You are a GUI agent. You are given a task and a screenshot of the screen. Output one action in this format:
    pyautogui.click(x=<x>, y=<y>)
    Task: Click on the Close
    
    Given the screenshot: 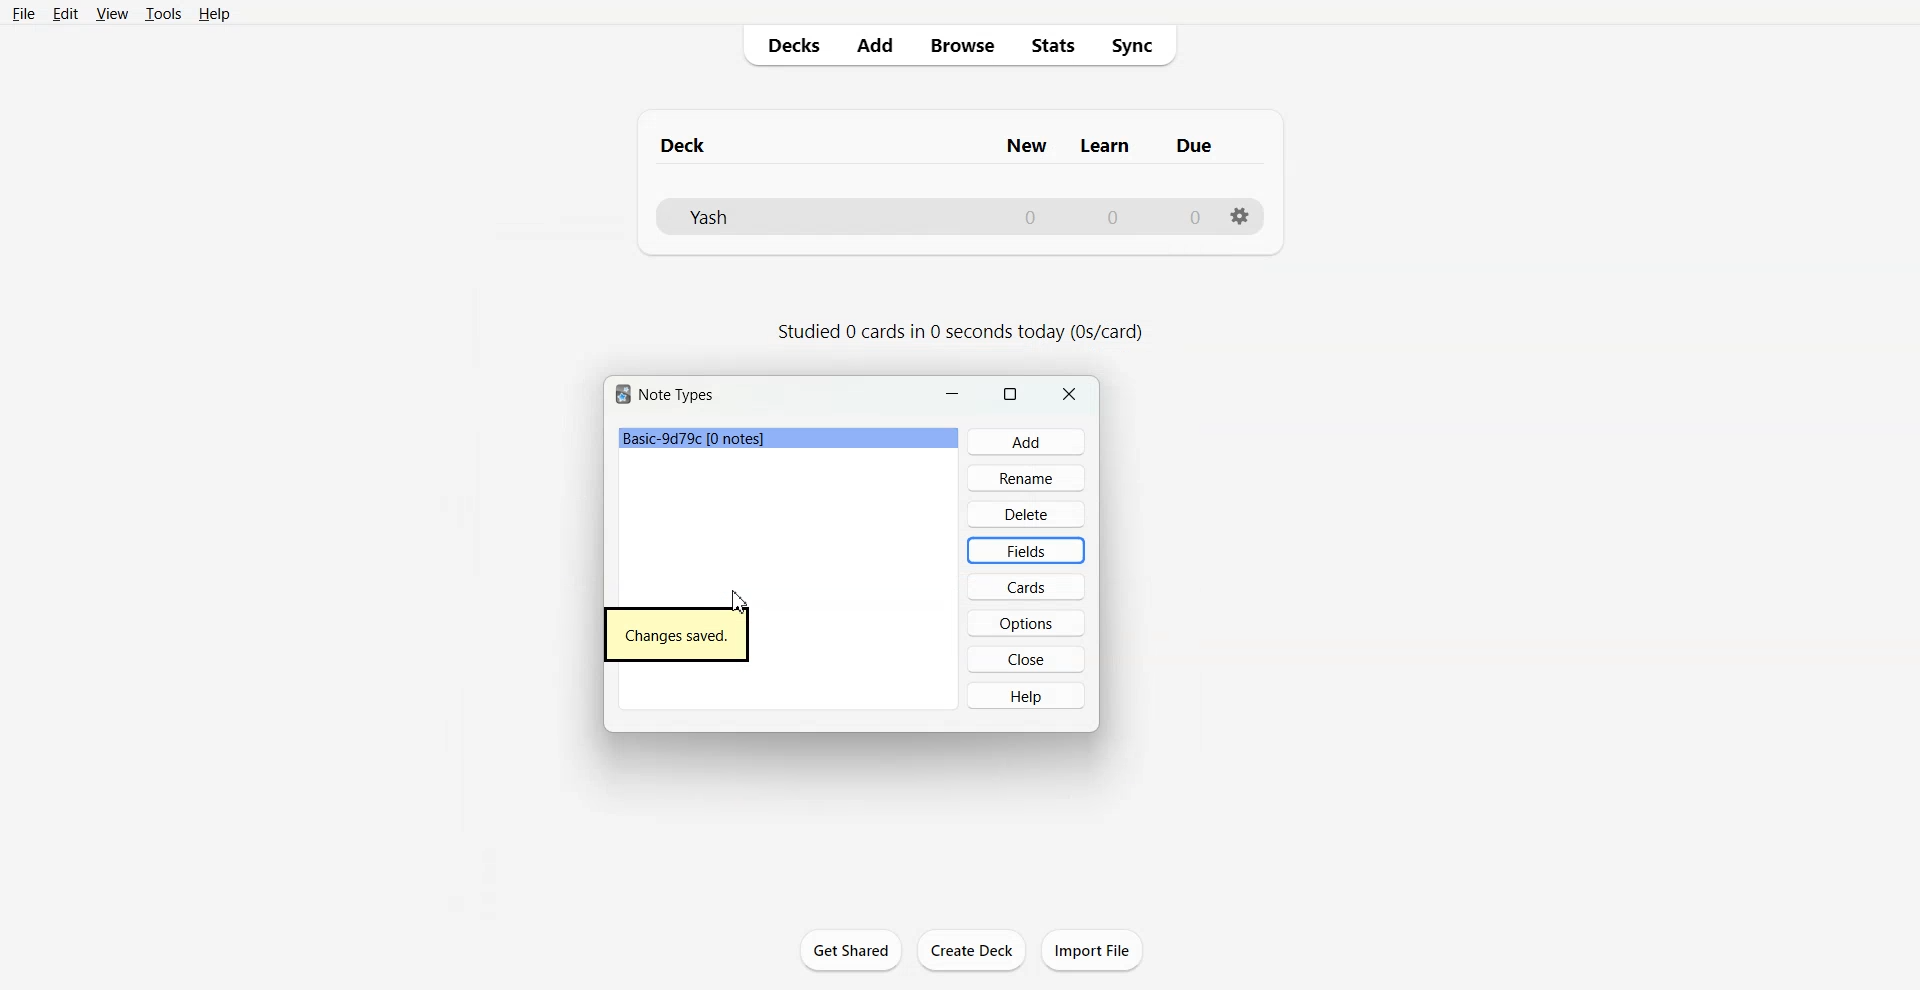 What is the action you would take?
    pyautogui.click(x=1070, y=394)
    